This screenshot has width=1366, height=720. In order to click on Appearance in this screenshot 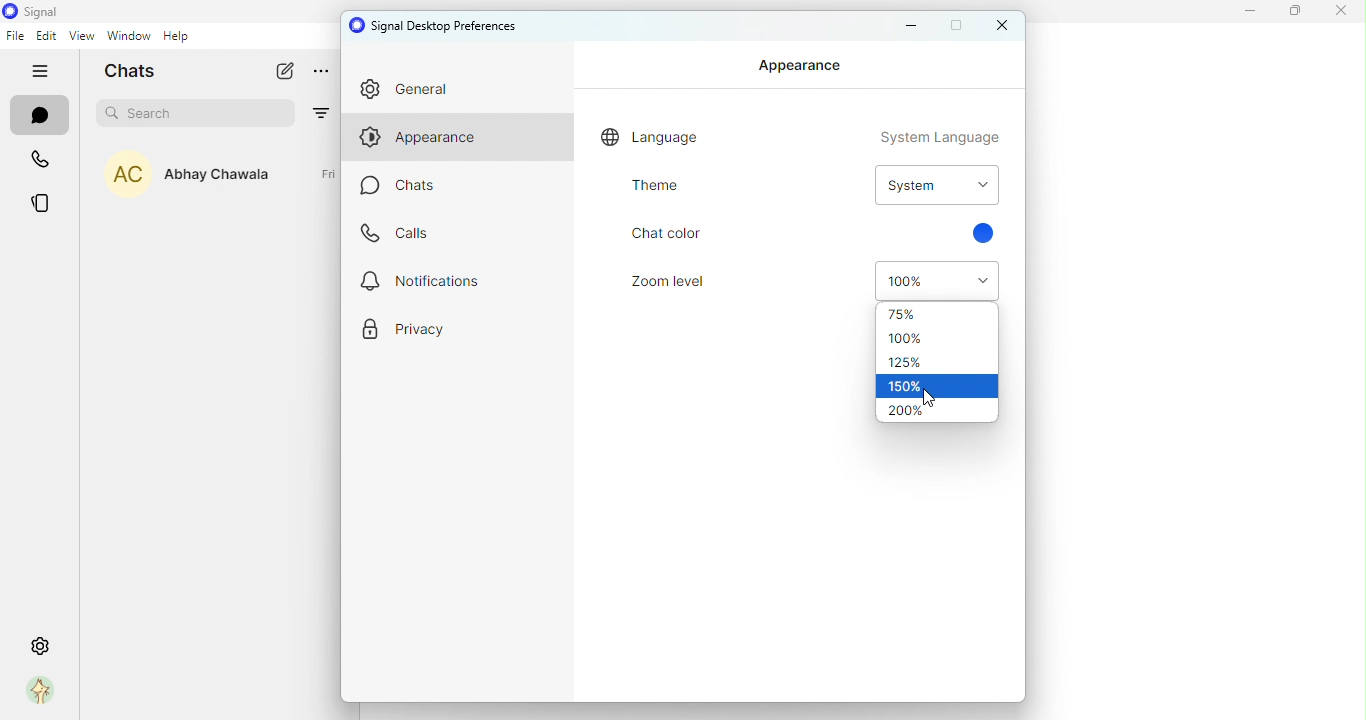, I will do `click(801, 67)`.